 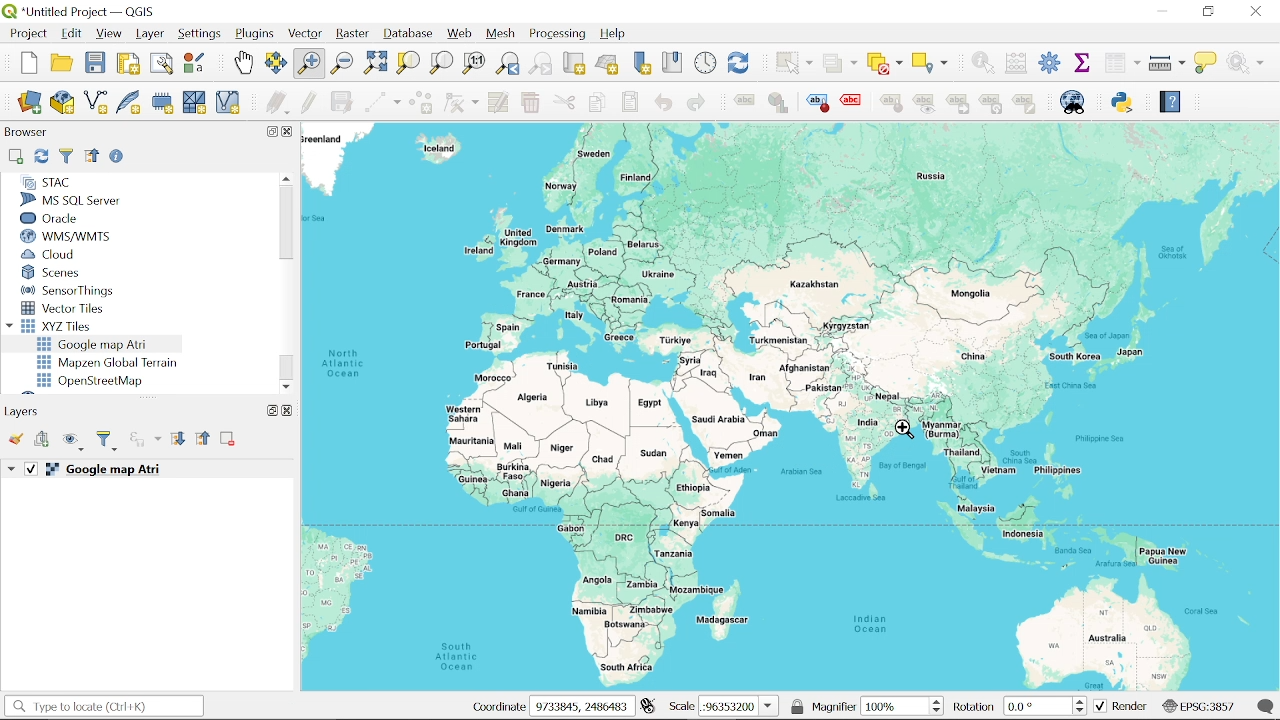 What do you see at coordinates (308, 64) in the screenshot?
I see `Zoom in` at bounding box center [308, 64].